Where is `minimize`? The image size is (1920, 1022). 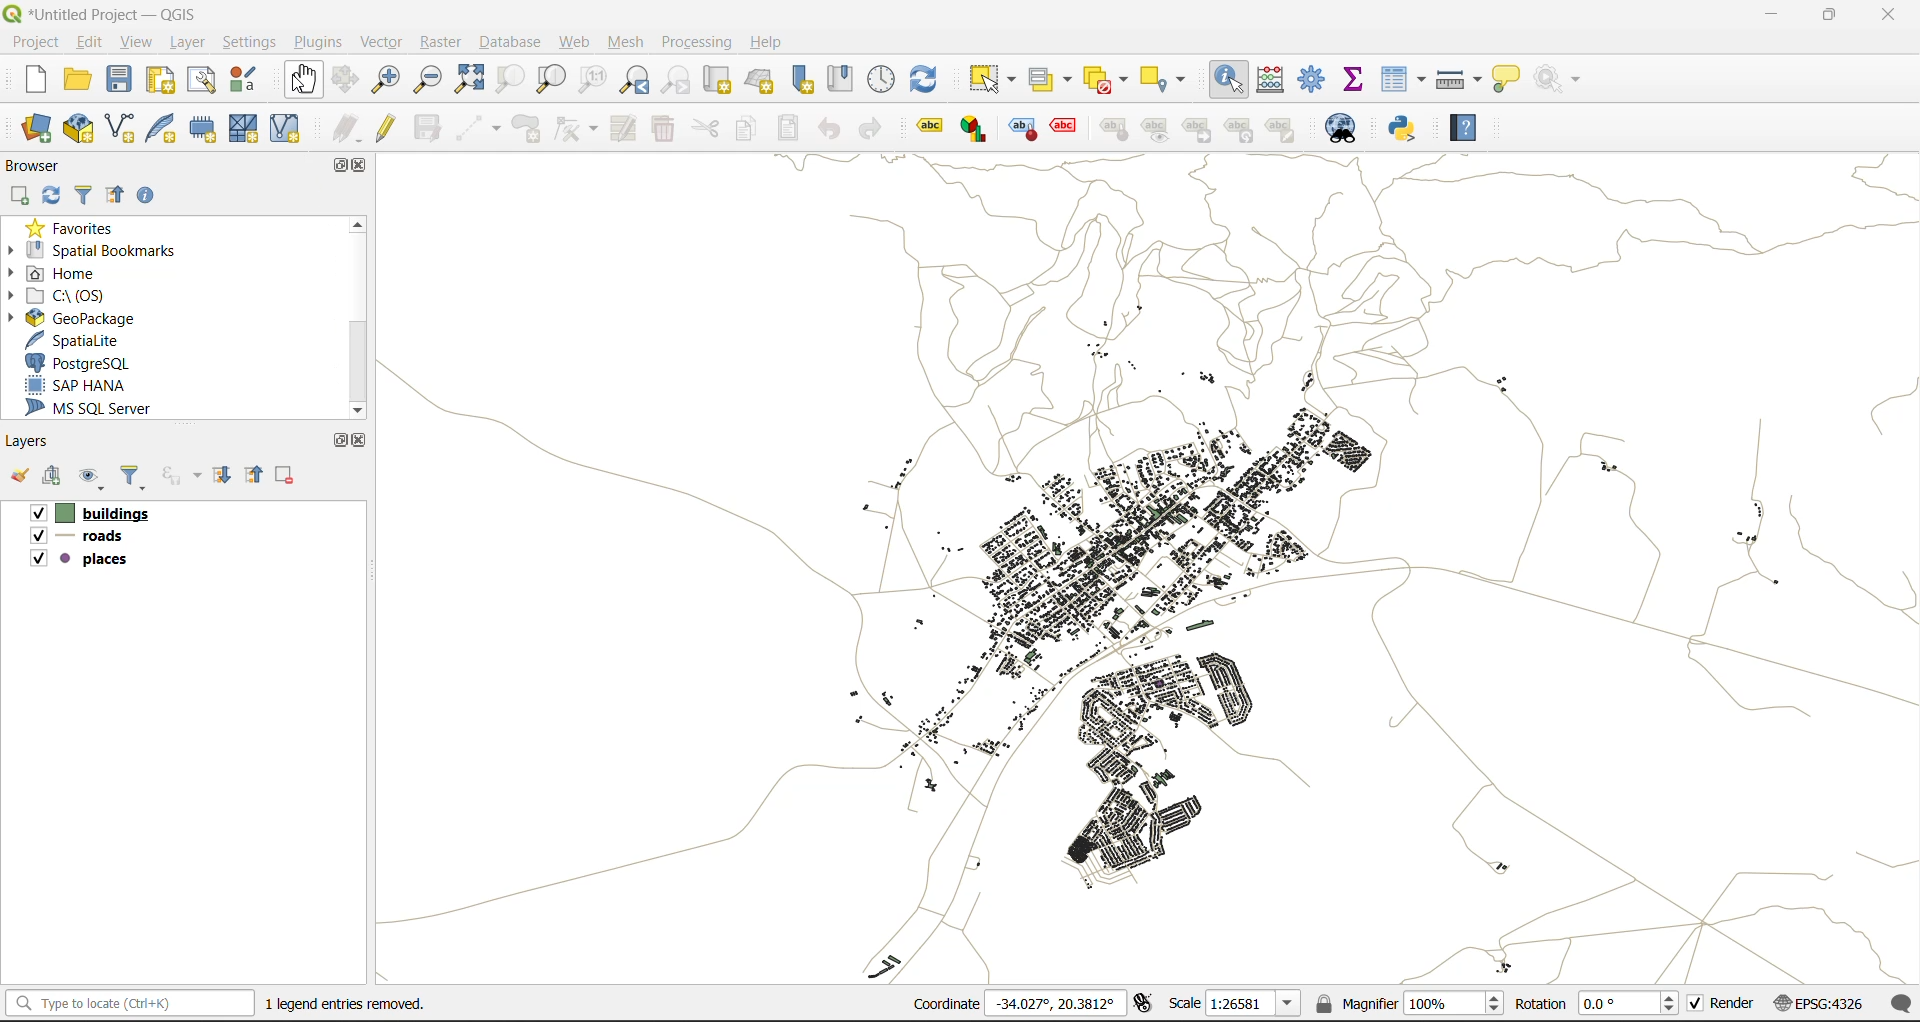 minimize is located at coordinates (1777, 19).